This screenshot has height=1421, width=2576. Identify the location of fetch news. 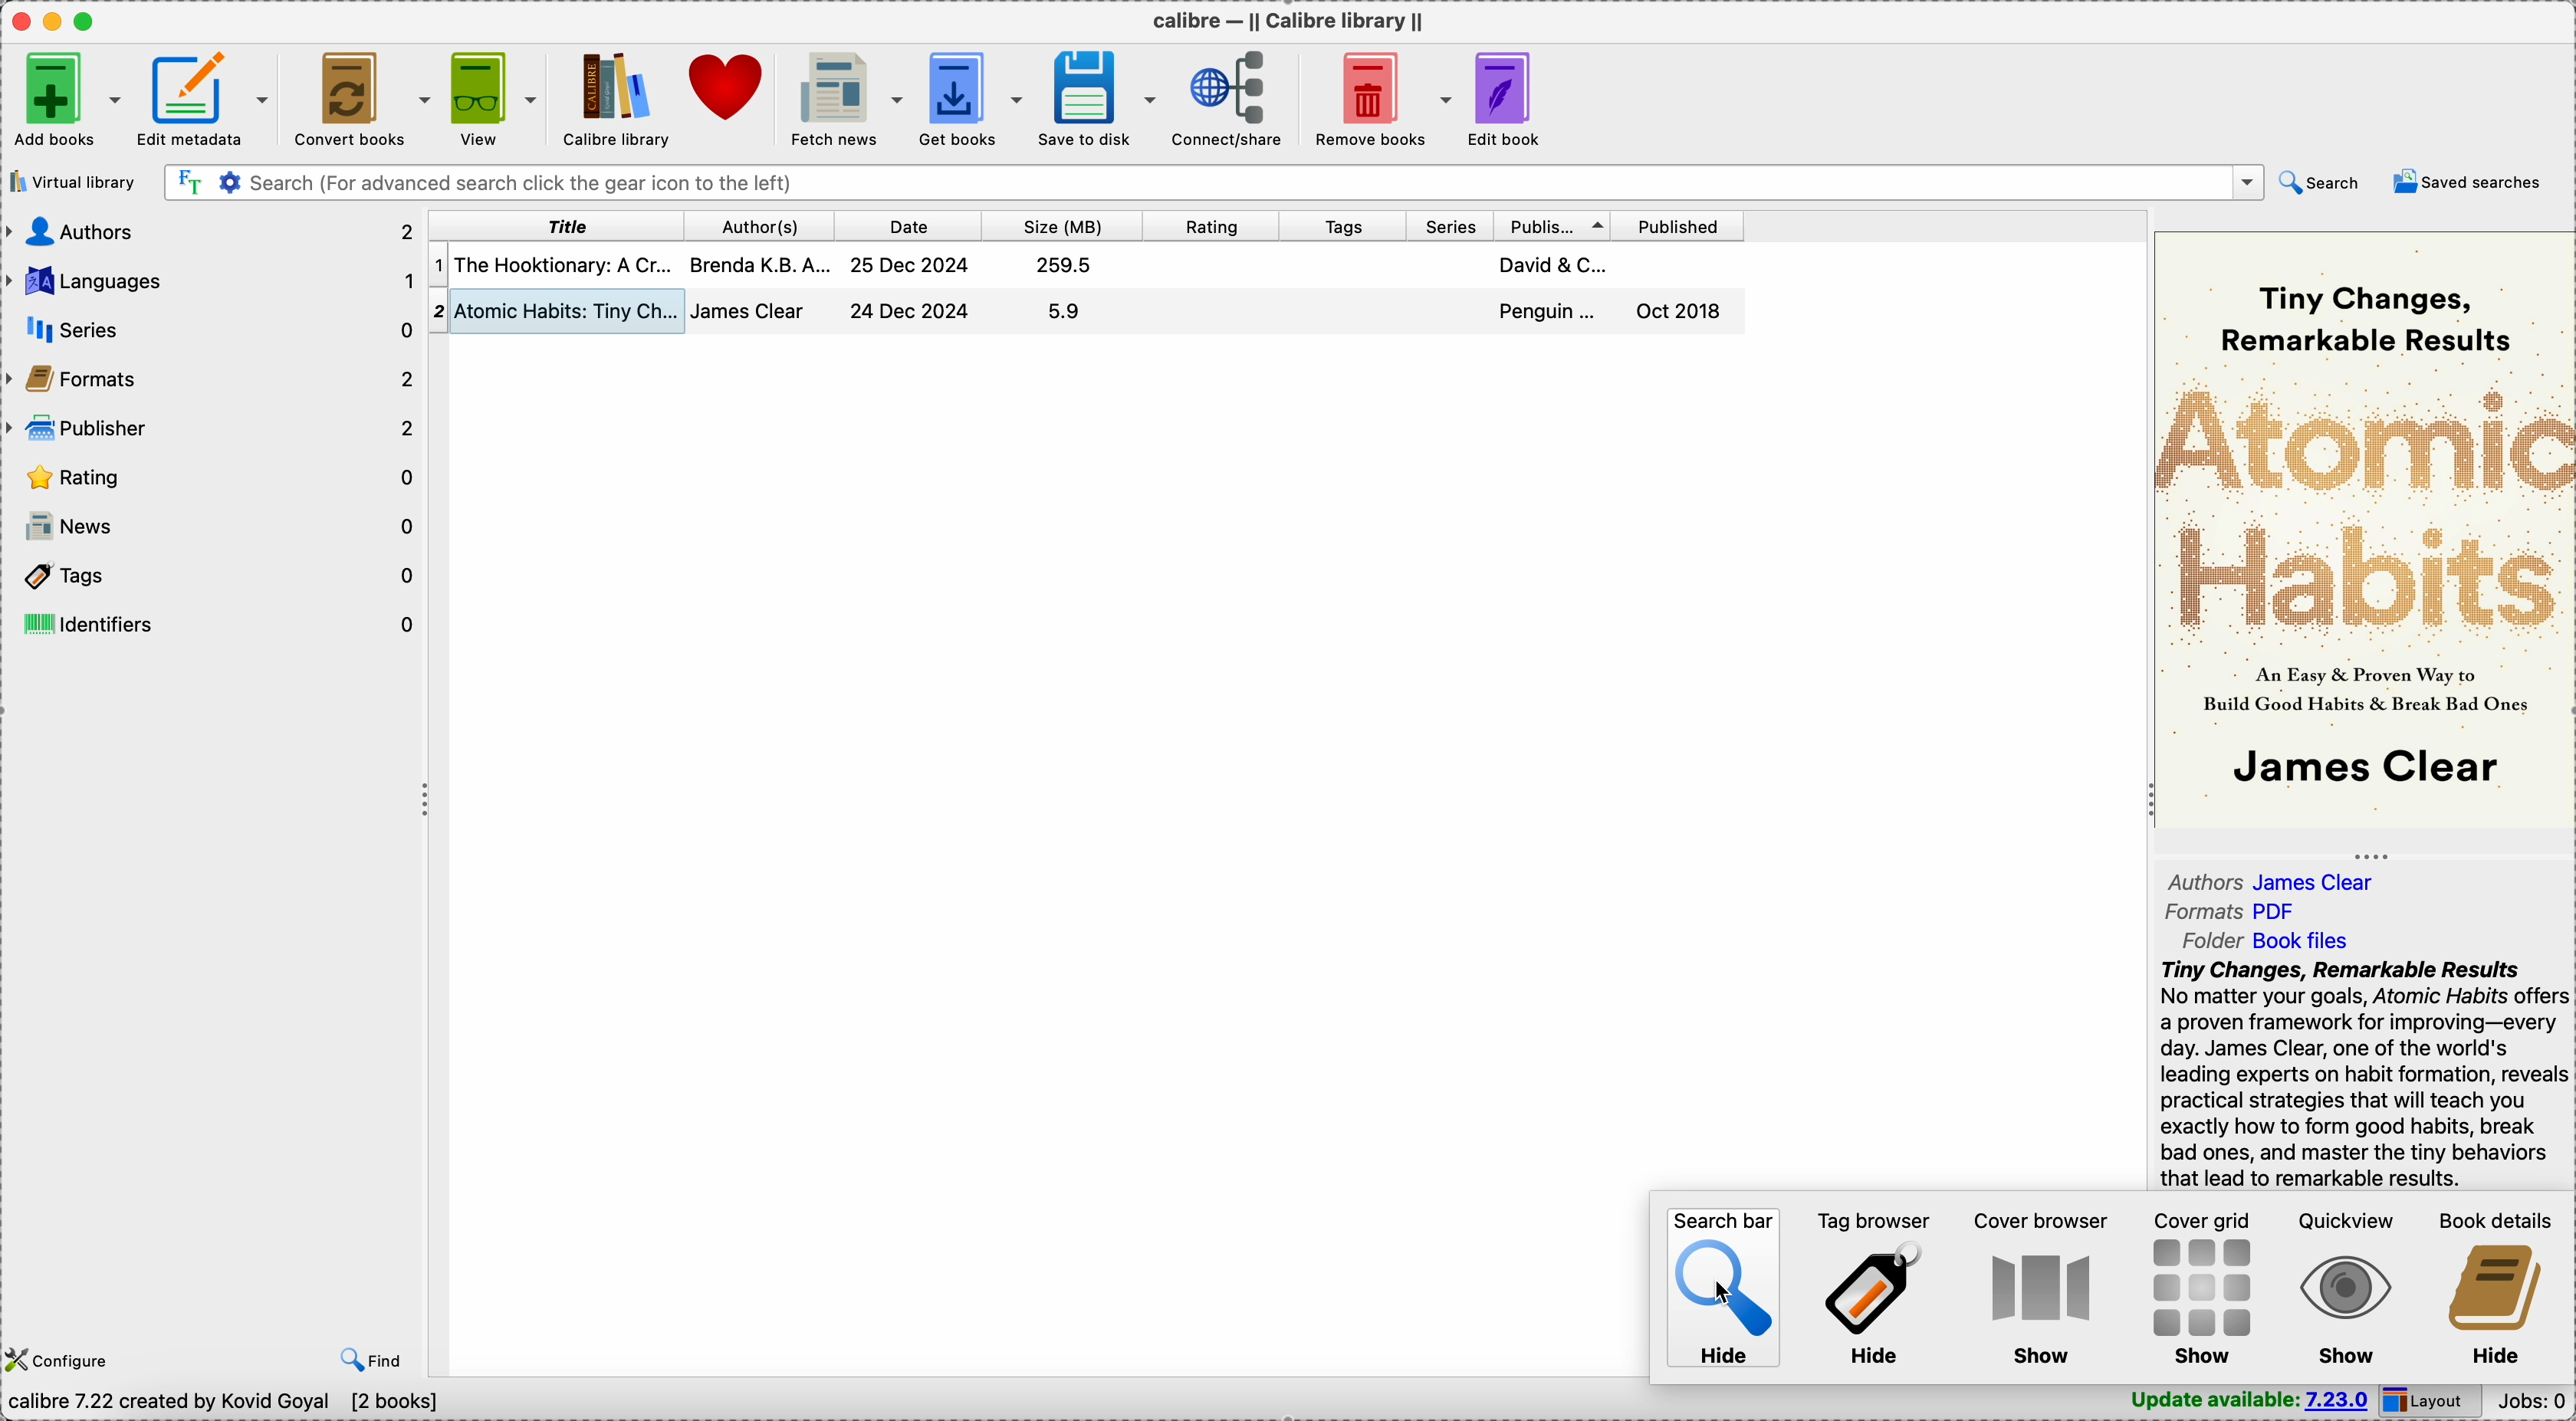
(844, 97).